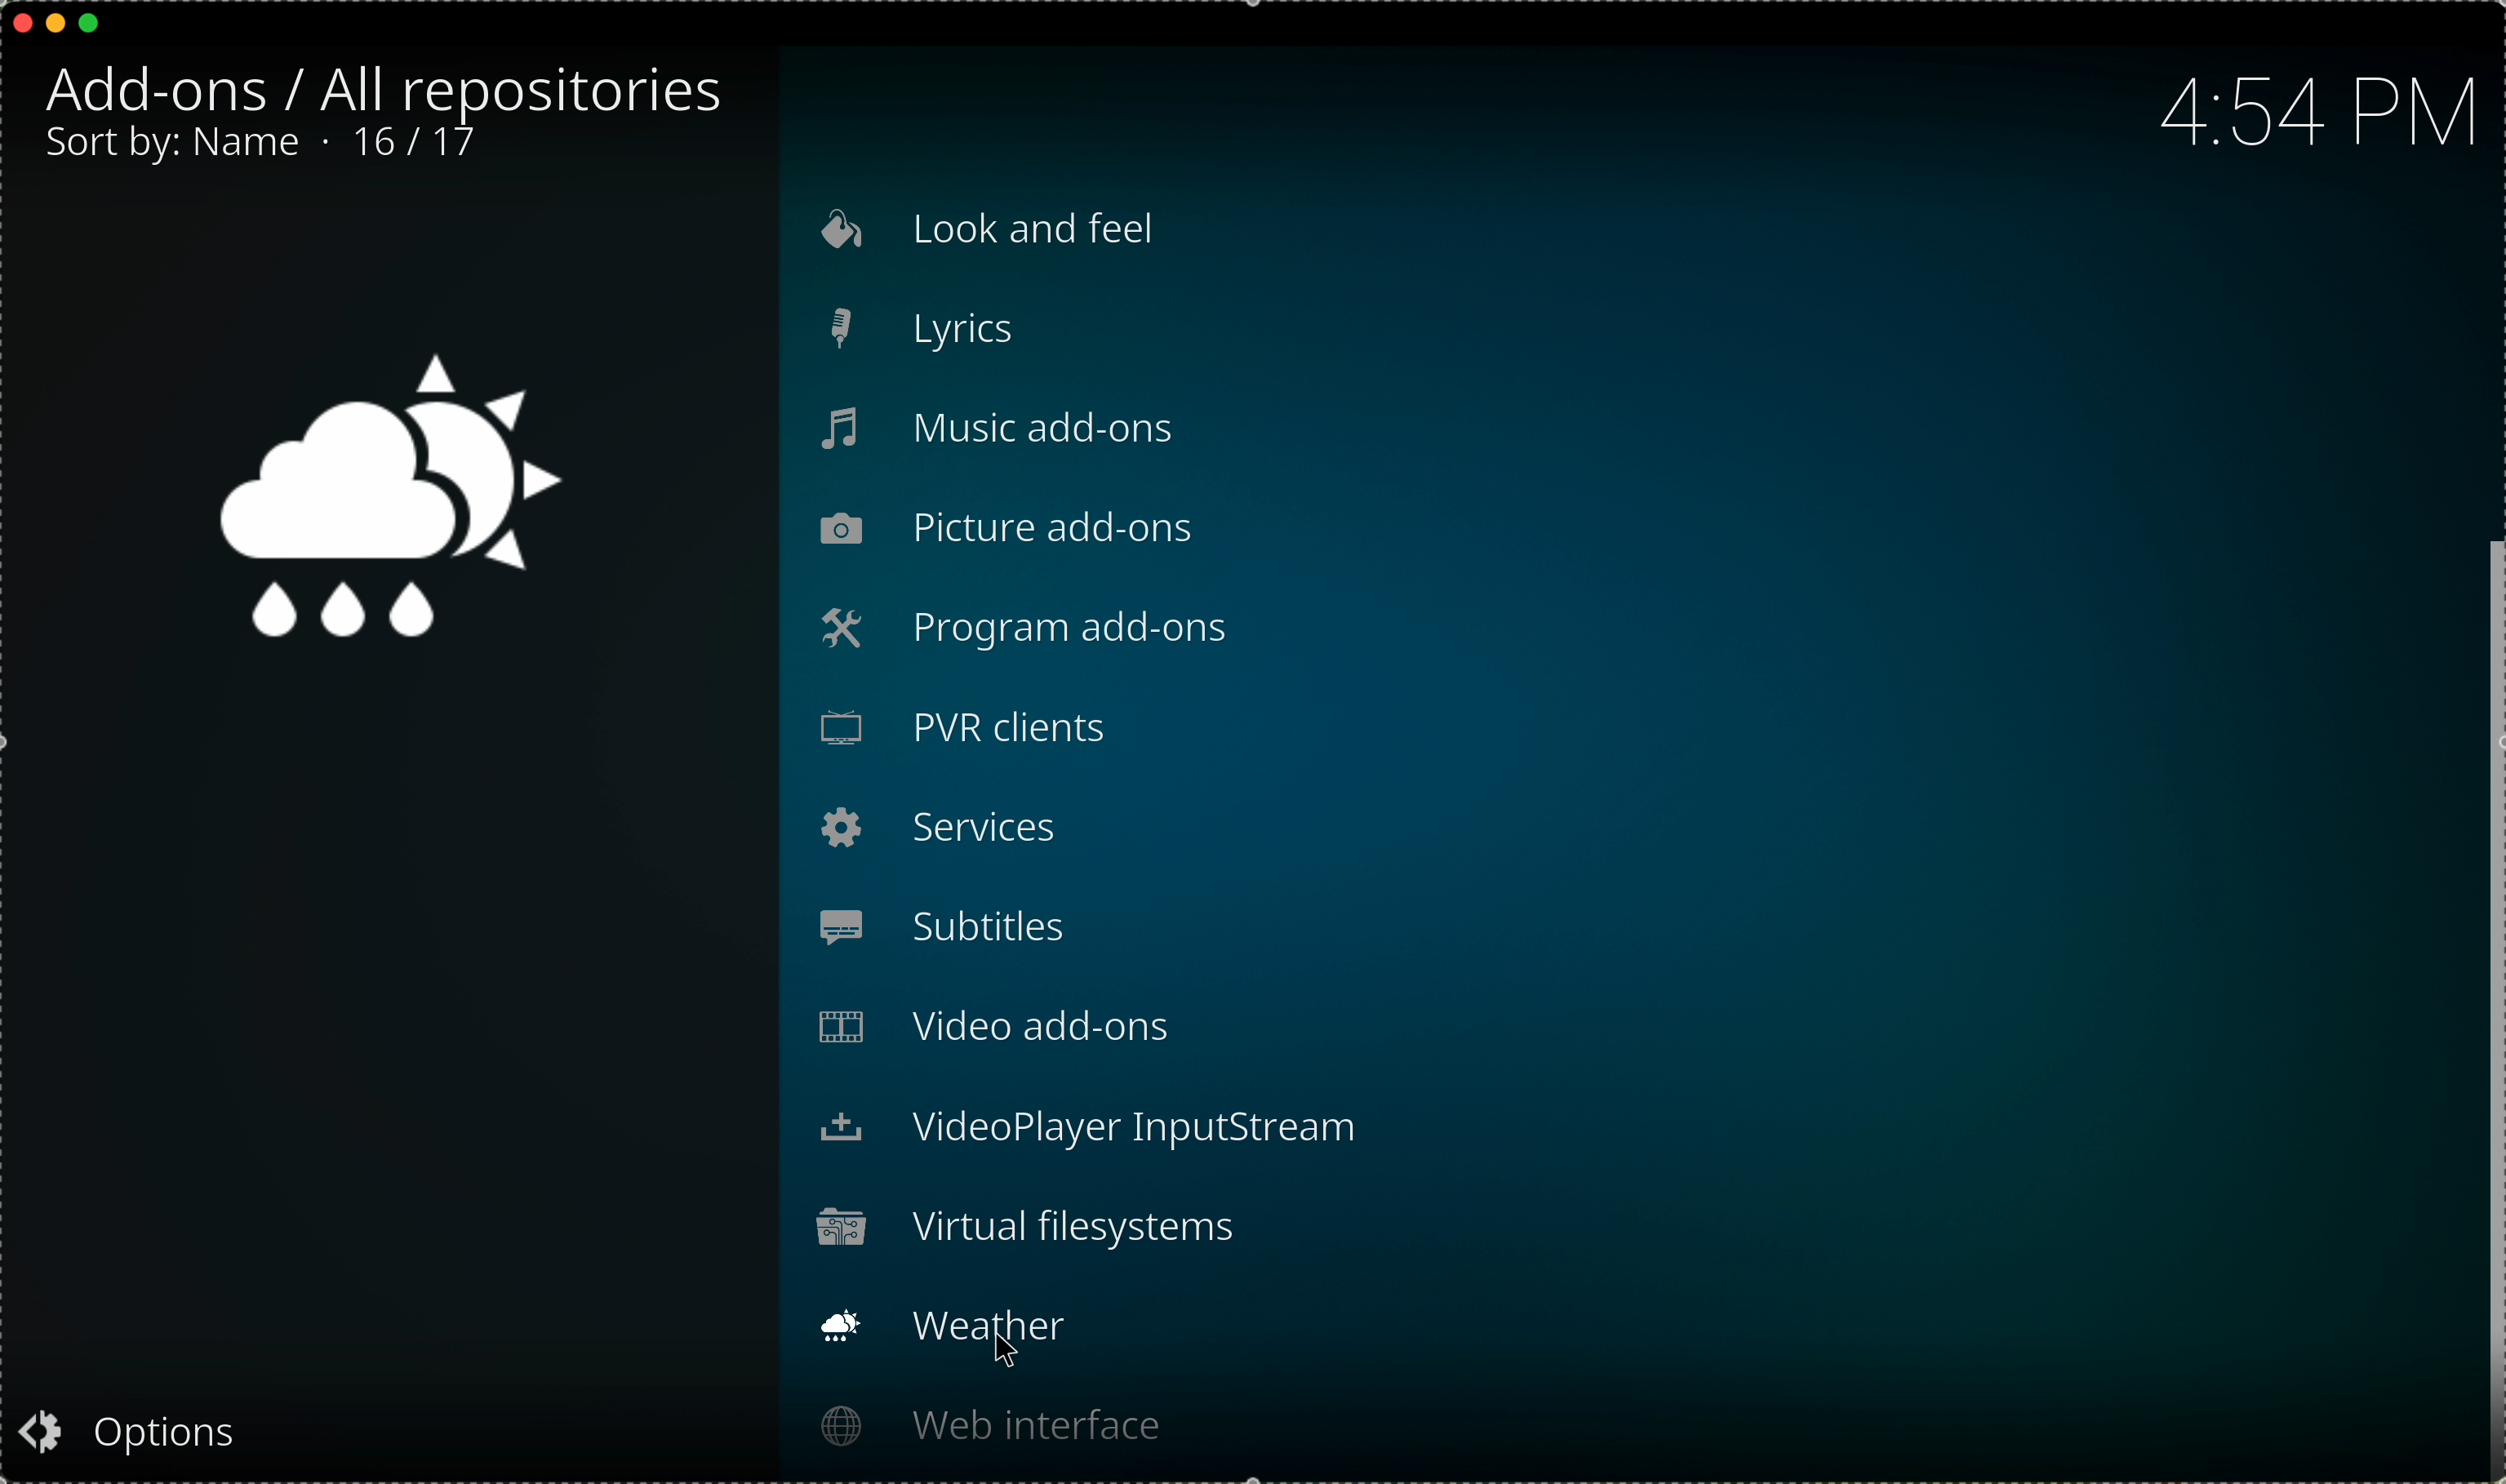  Describe the element at coordinates (171, 93) in the screenshot. I see `add-ons` at that location.